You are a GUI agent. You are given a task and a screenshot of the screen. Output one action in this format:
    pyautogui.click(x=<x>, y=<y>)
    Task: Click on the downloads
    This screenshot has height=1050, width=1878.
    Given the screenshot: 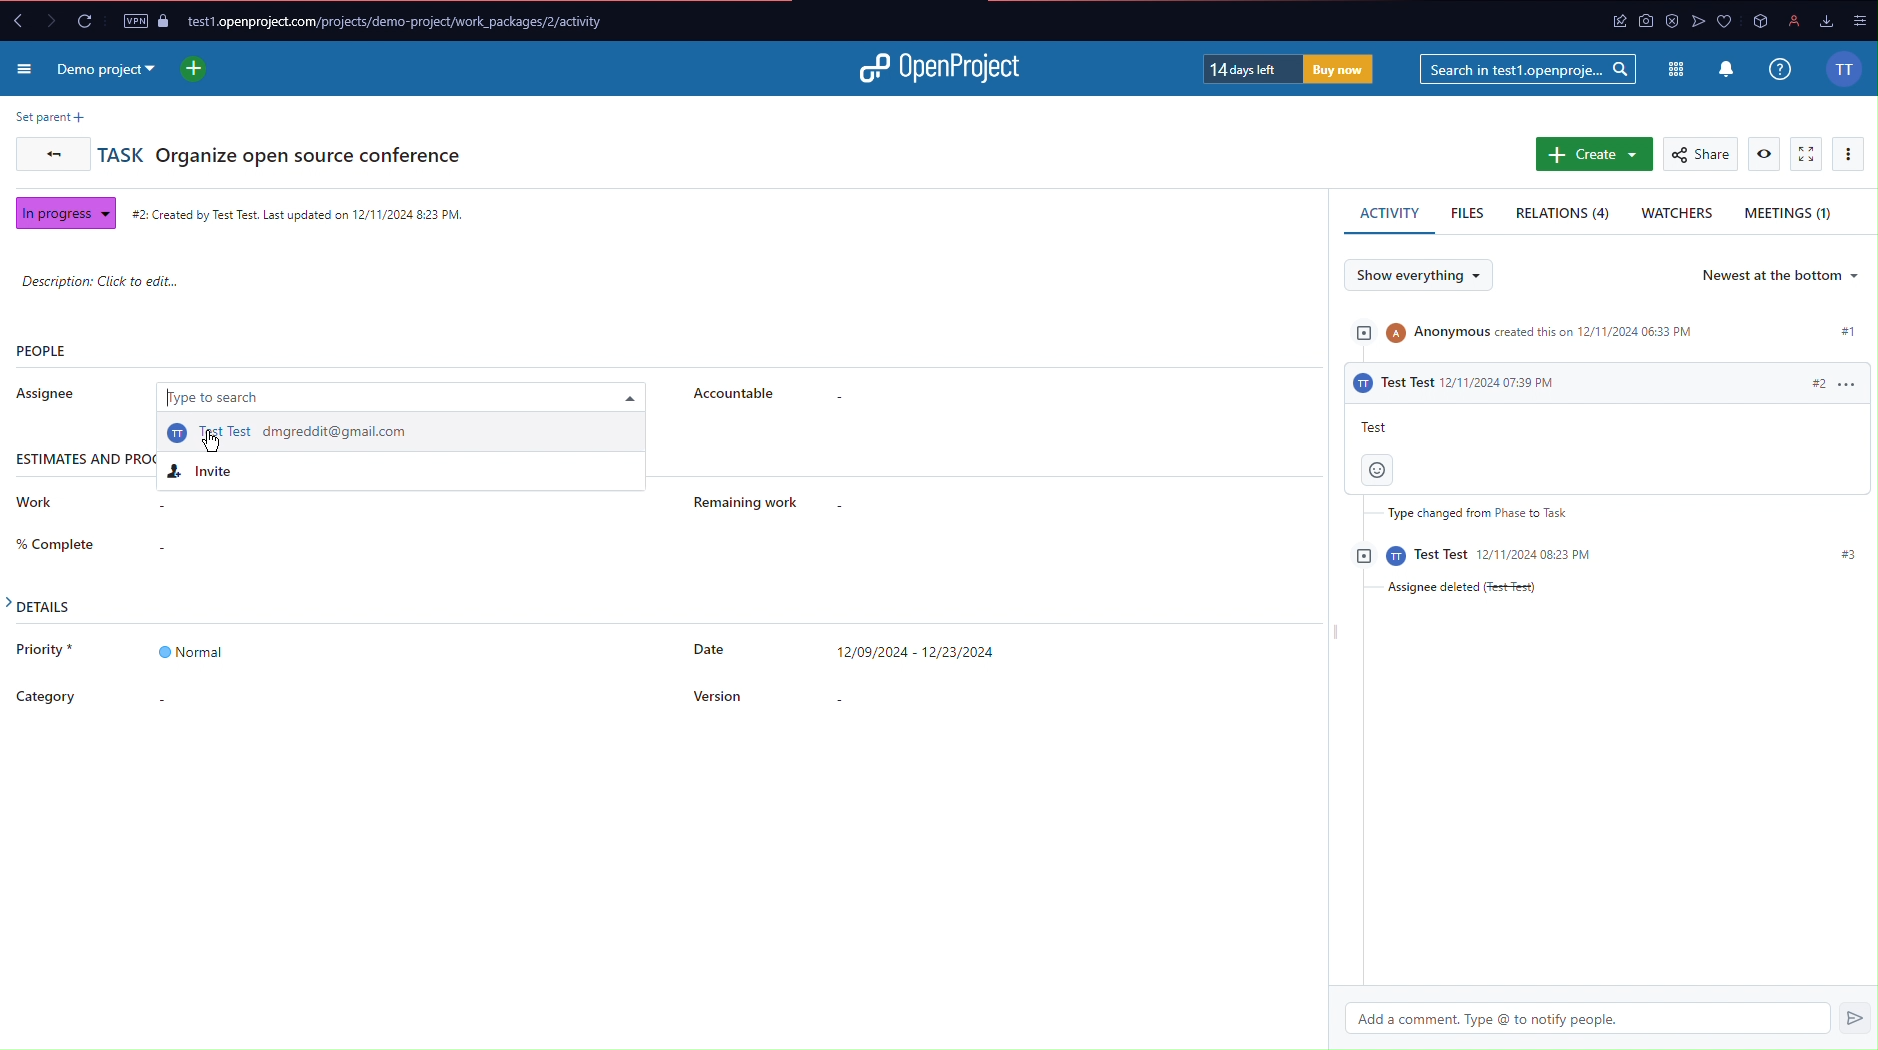 What is the action you would take?
    pyautogui.click(x=1823, y=20)
    